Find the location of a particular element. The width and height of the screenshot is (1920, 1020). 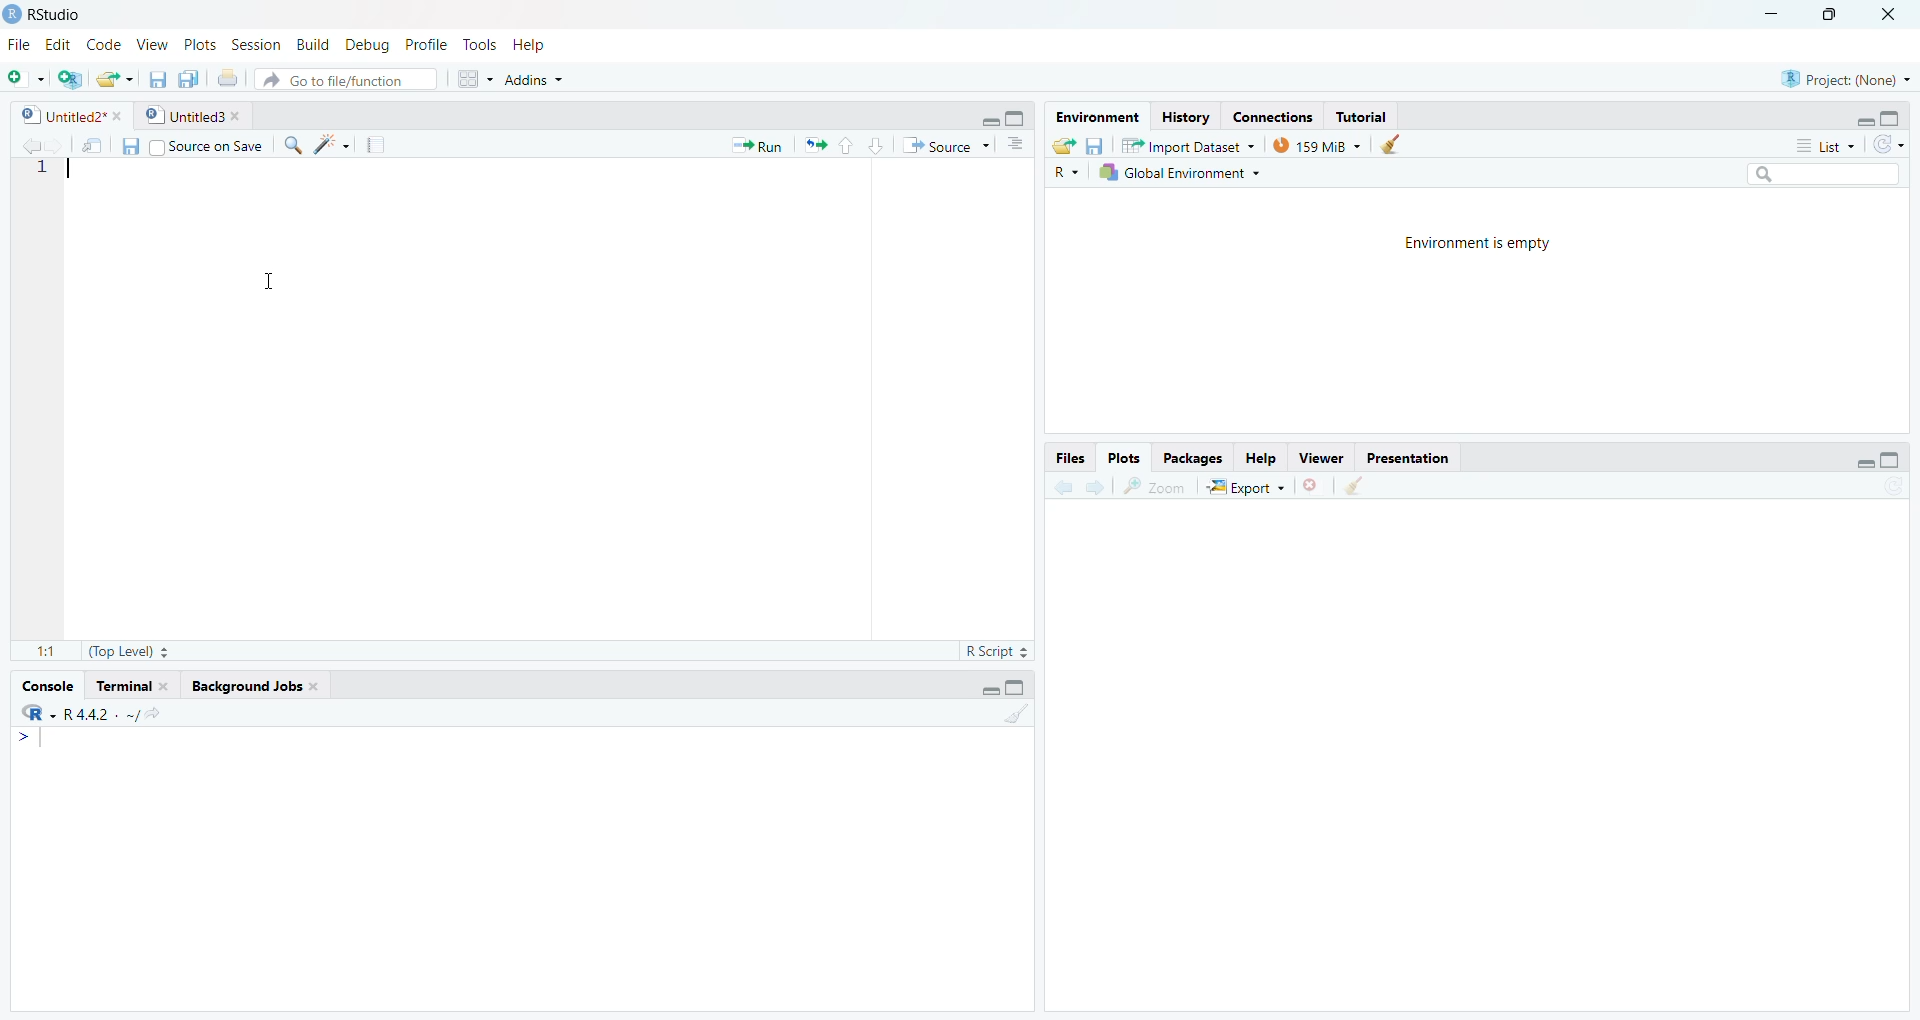

Go to file/function is located at coordinates (344, 82).